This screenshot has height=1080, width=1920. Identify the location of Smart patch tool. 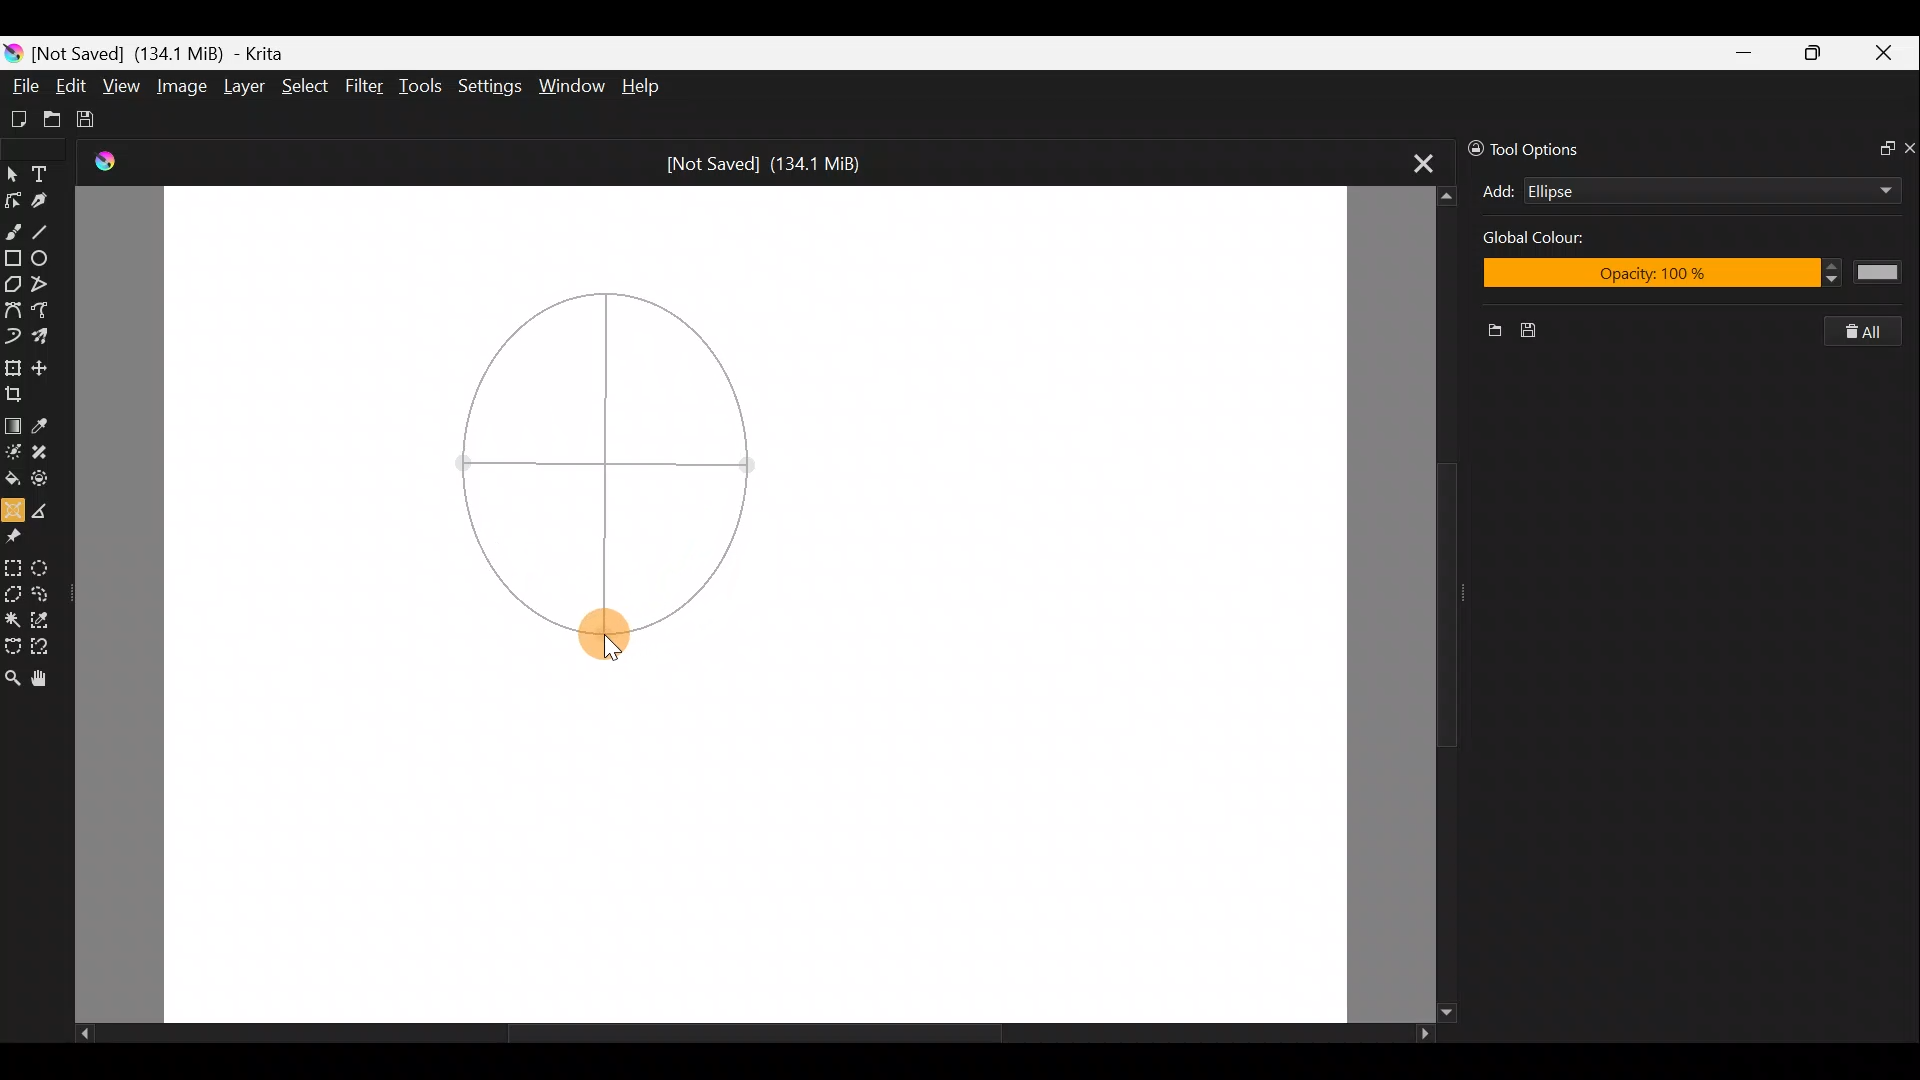
(49, 455).